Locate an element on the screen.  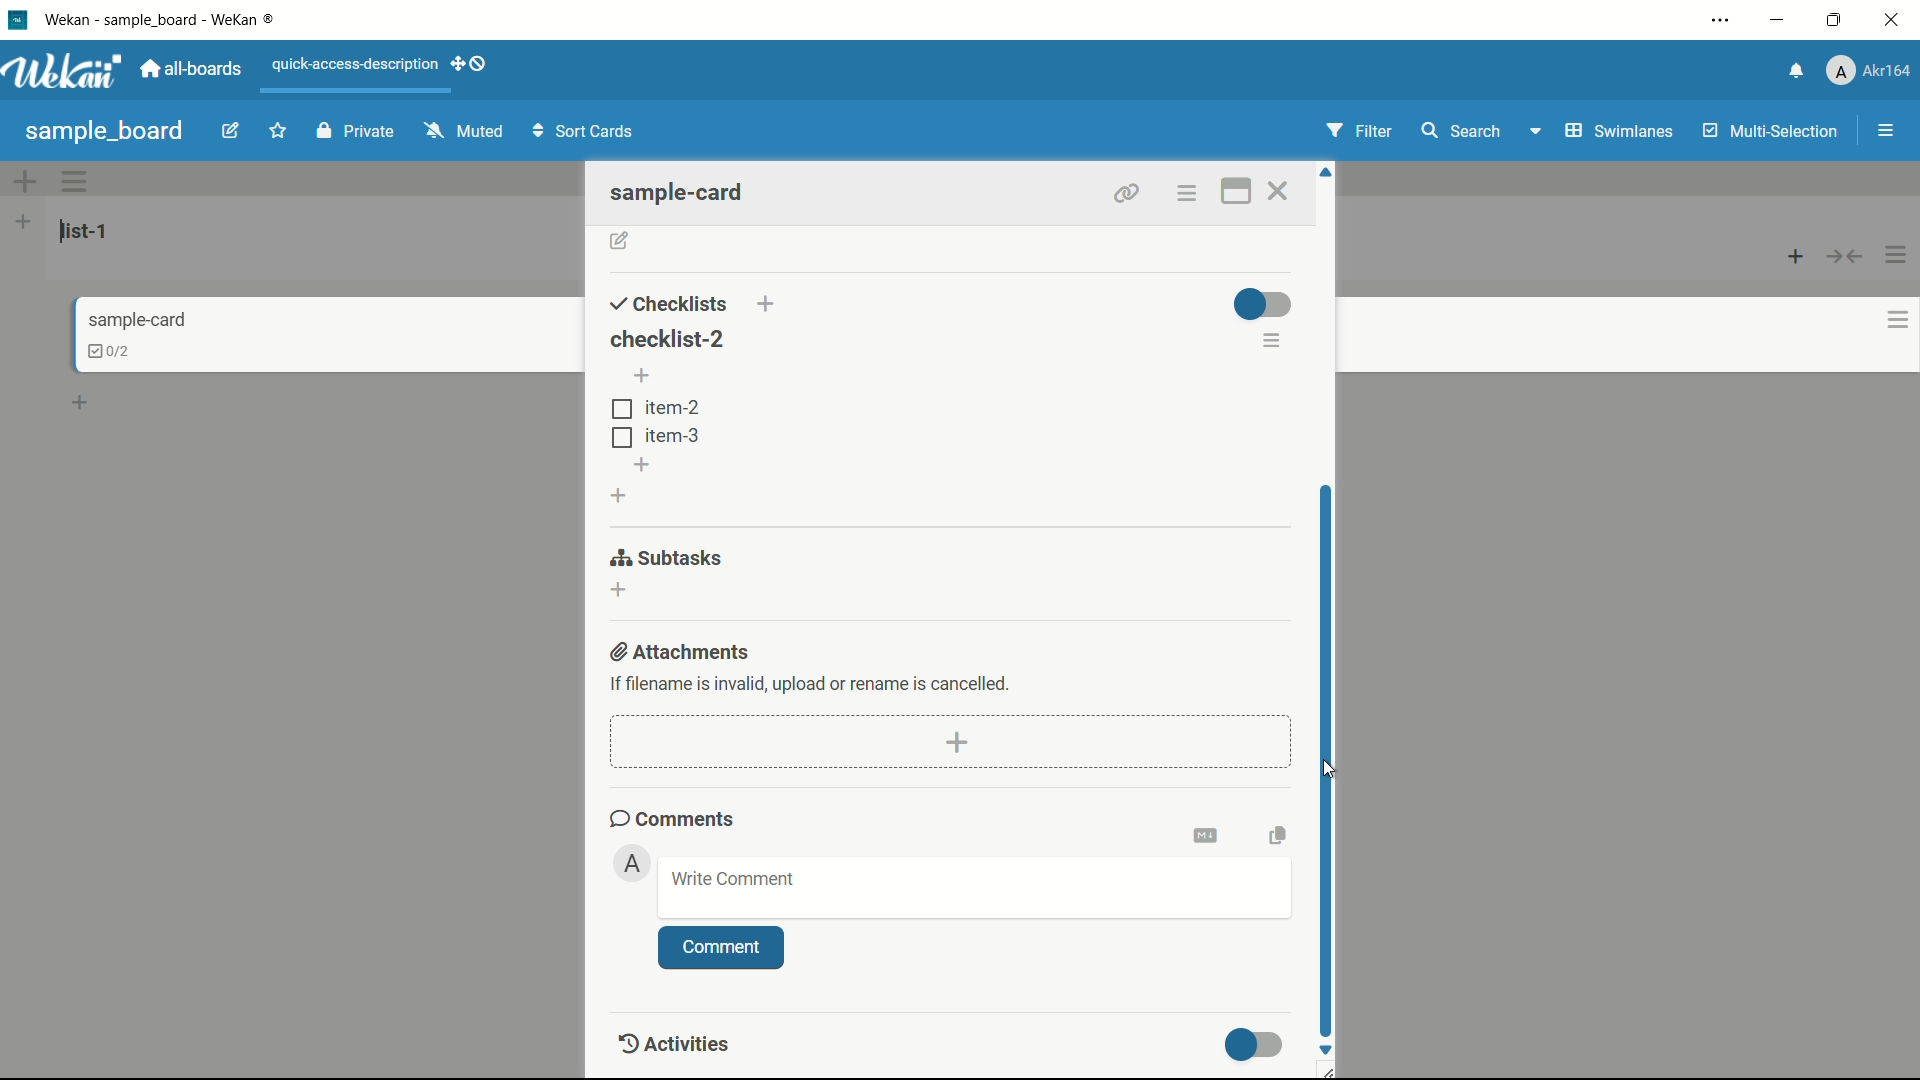
checklist is located at coordinates (98, 350).